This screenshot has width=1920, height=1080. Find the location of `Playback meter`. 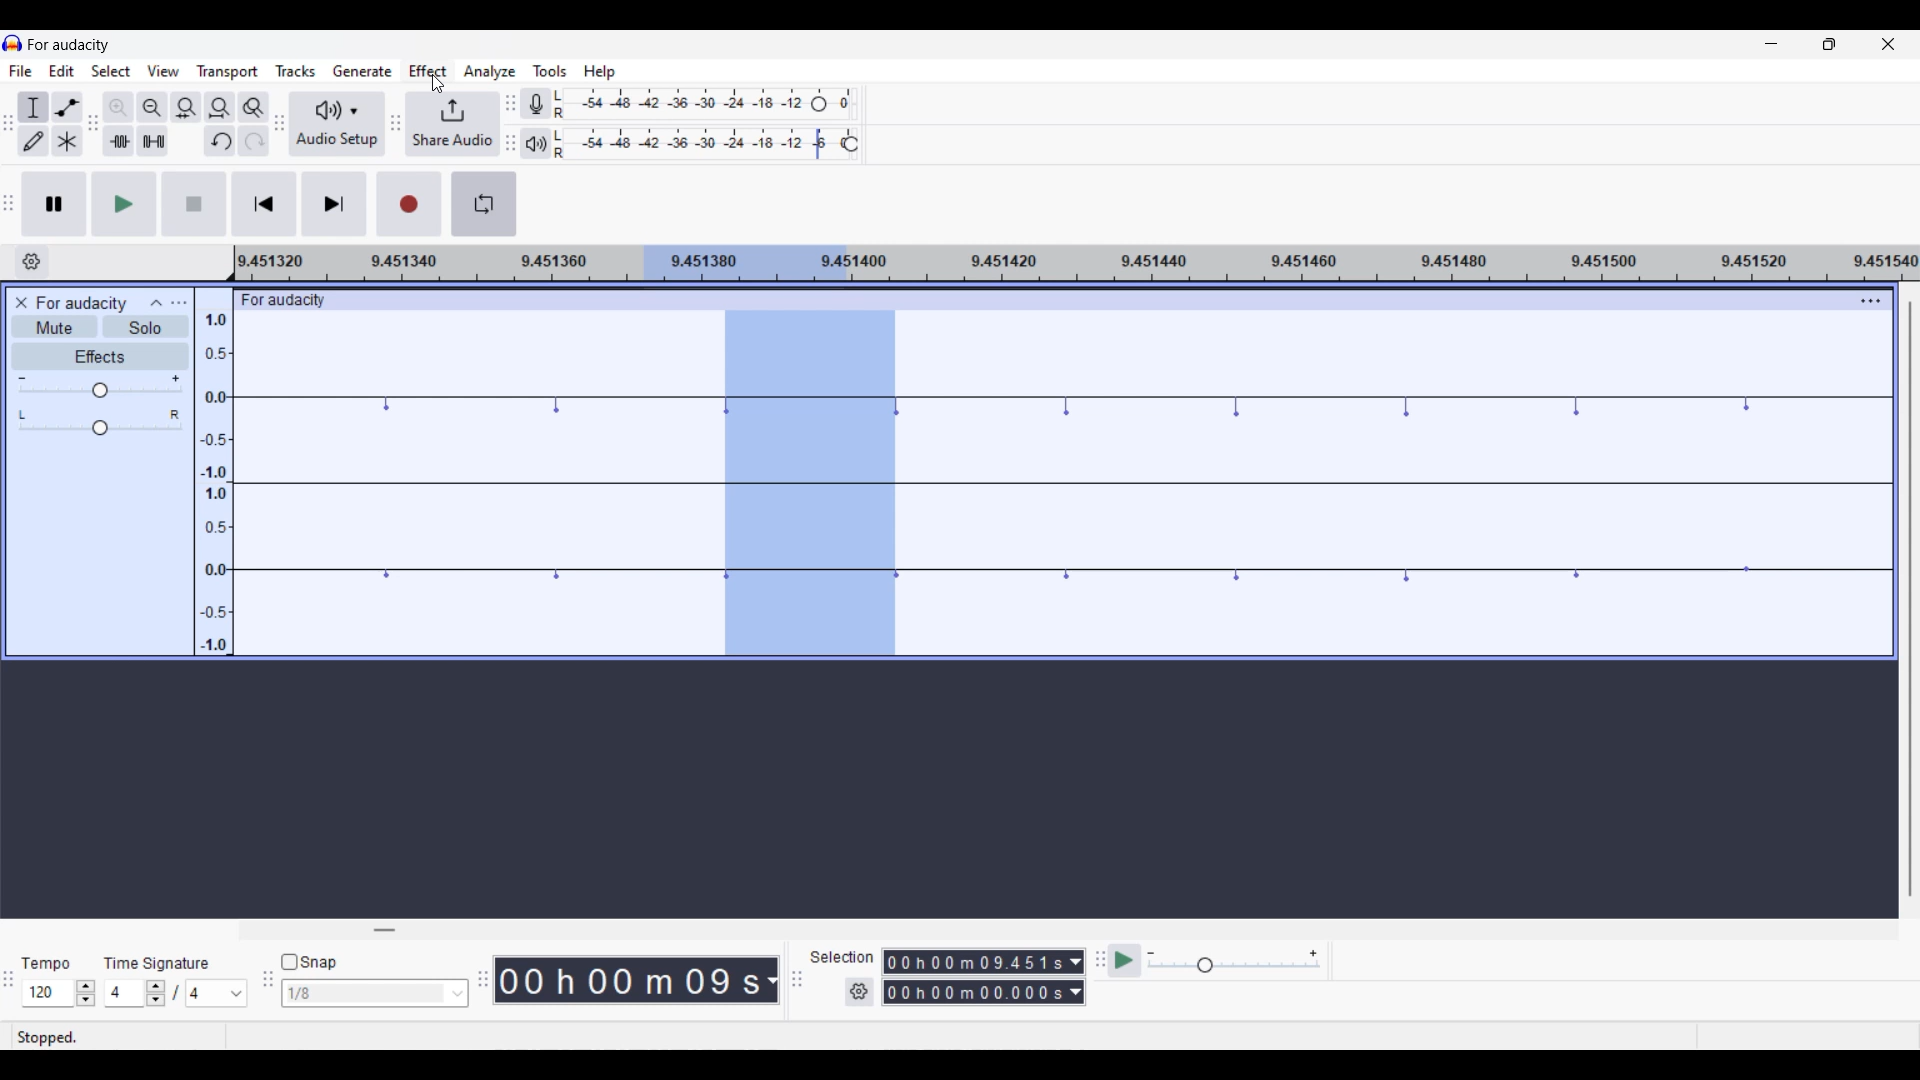

Playback meter is located at coordinates (535, 144).